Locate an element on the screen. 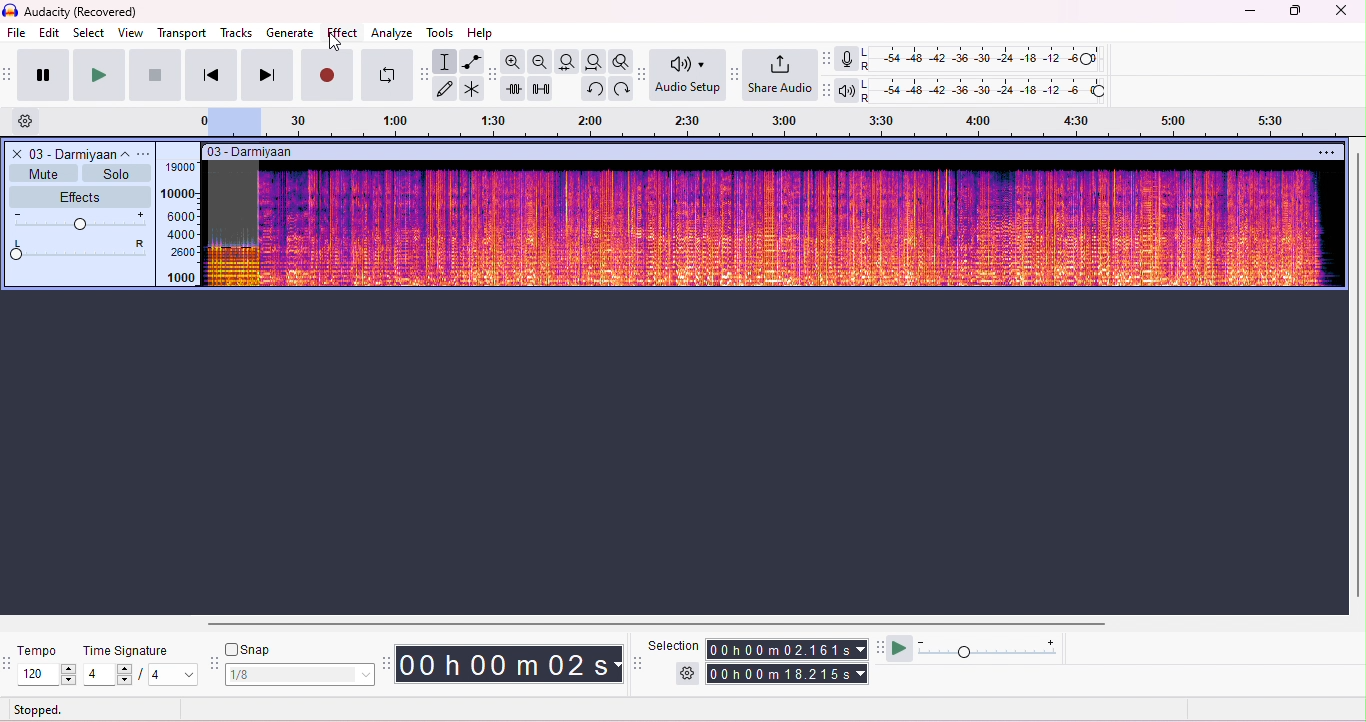  selection is located at coordinates (447, 62).